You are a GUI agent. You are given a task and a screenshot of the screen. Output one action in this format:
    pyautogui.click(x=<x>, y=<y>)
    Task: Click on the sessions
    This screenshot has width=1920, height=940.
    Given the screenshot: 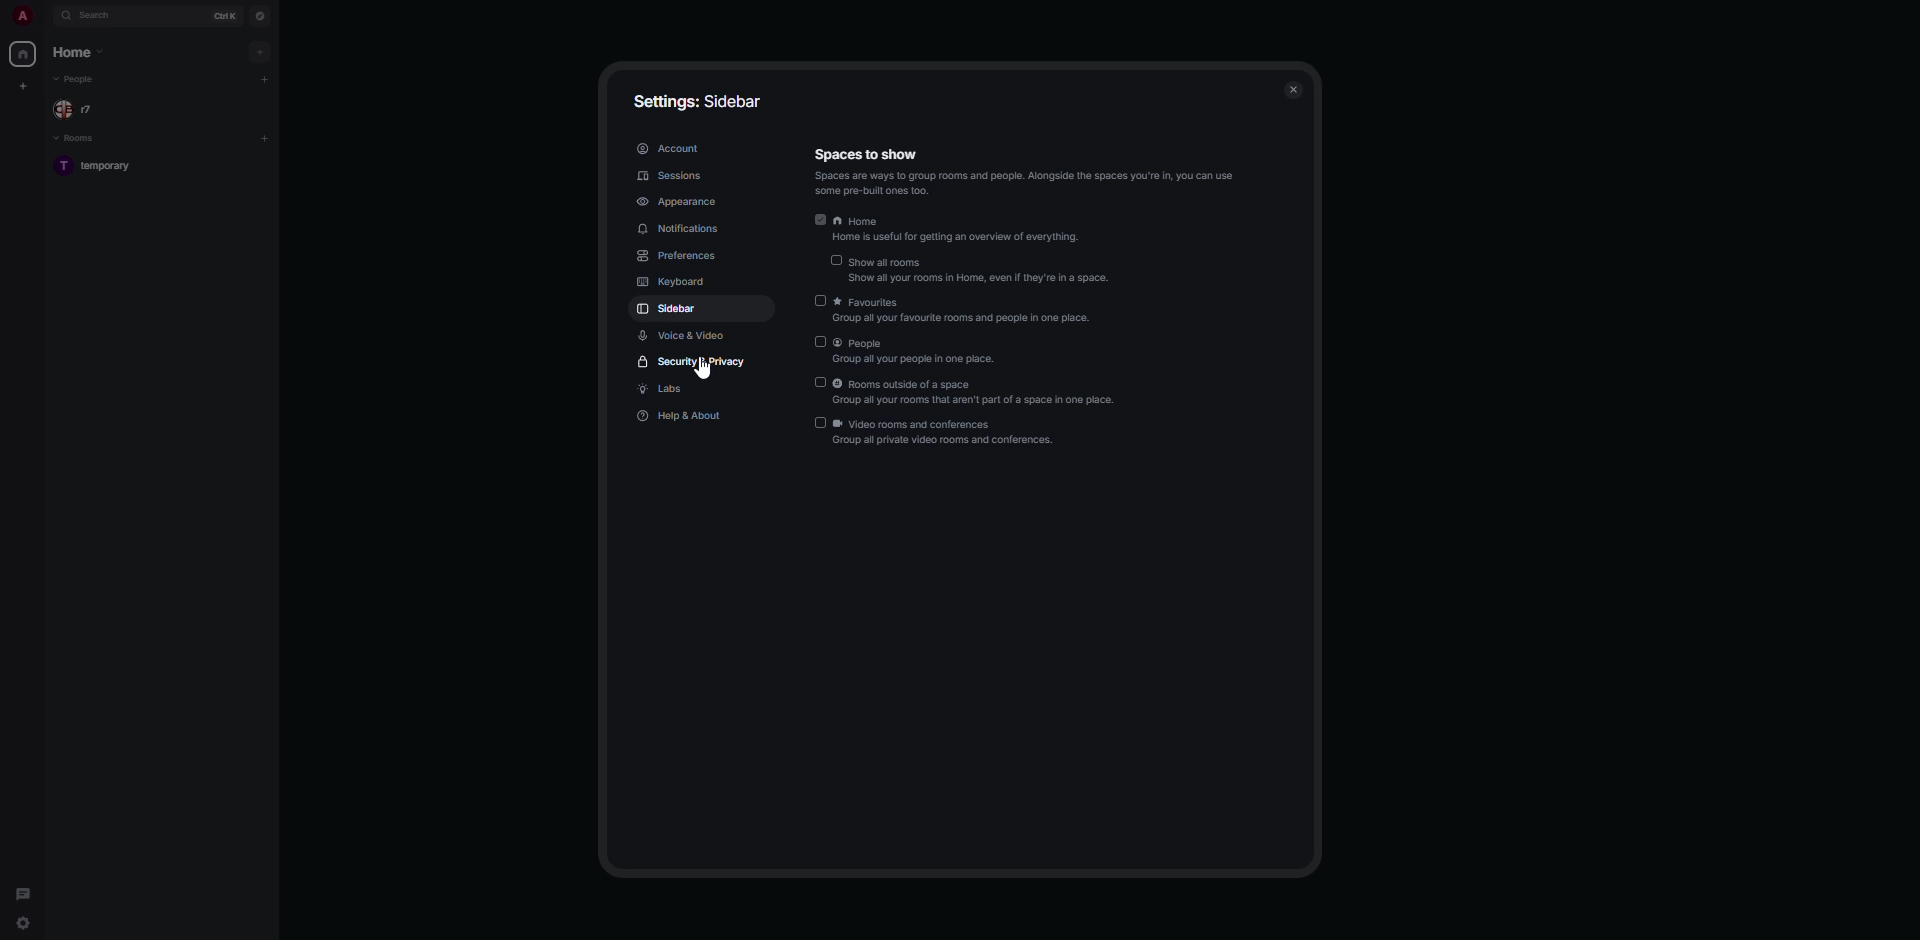 What is the action you would take?
    pyautogui.click(x=672, y=175)
    